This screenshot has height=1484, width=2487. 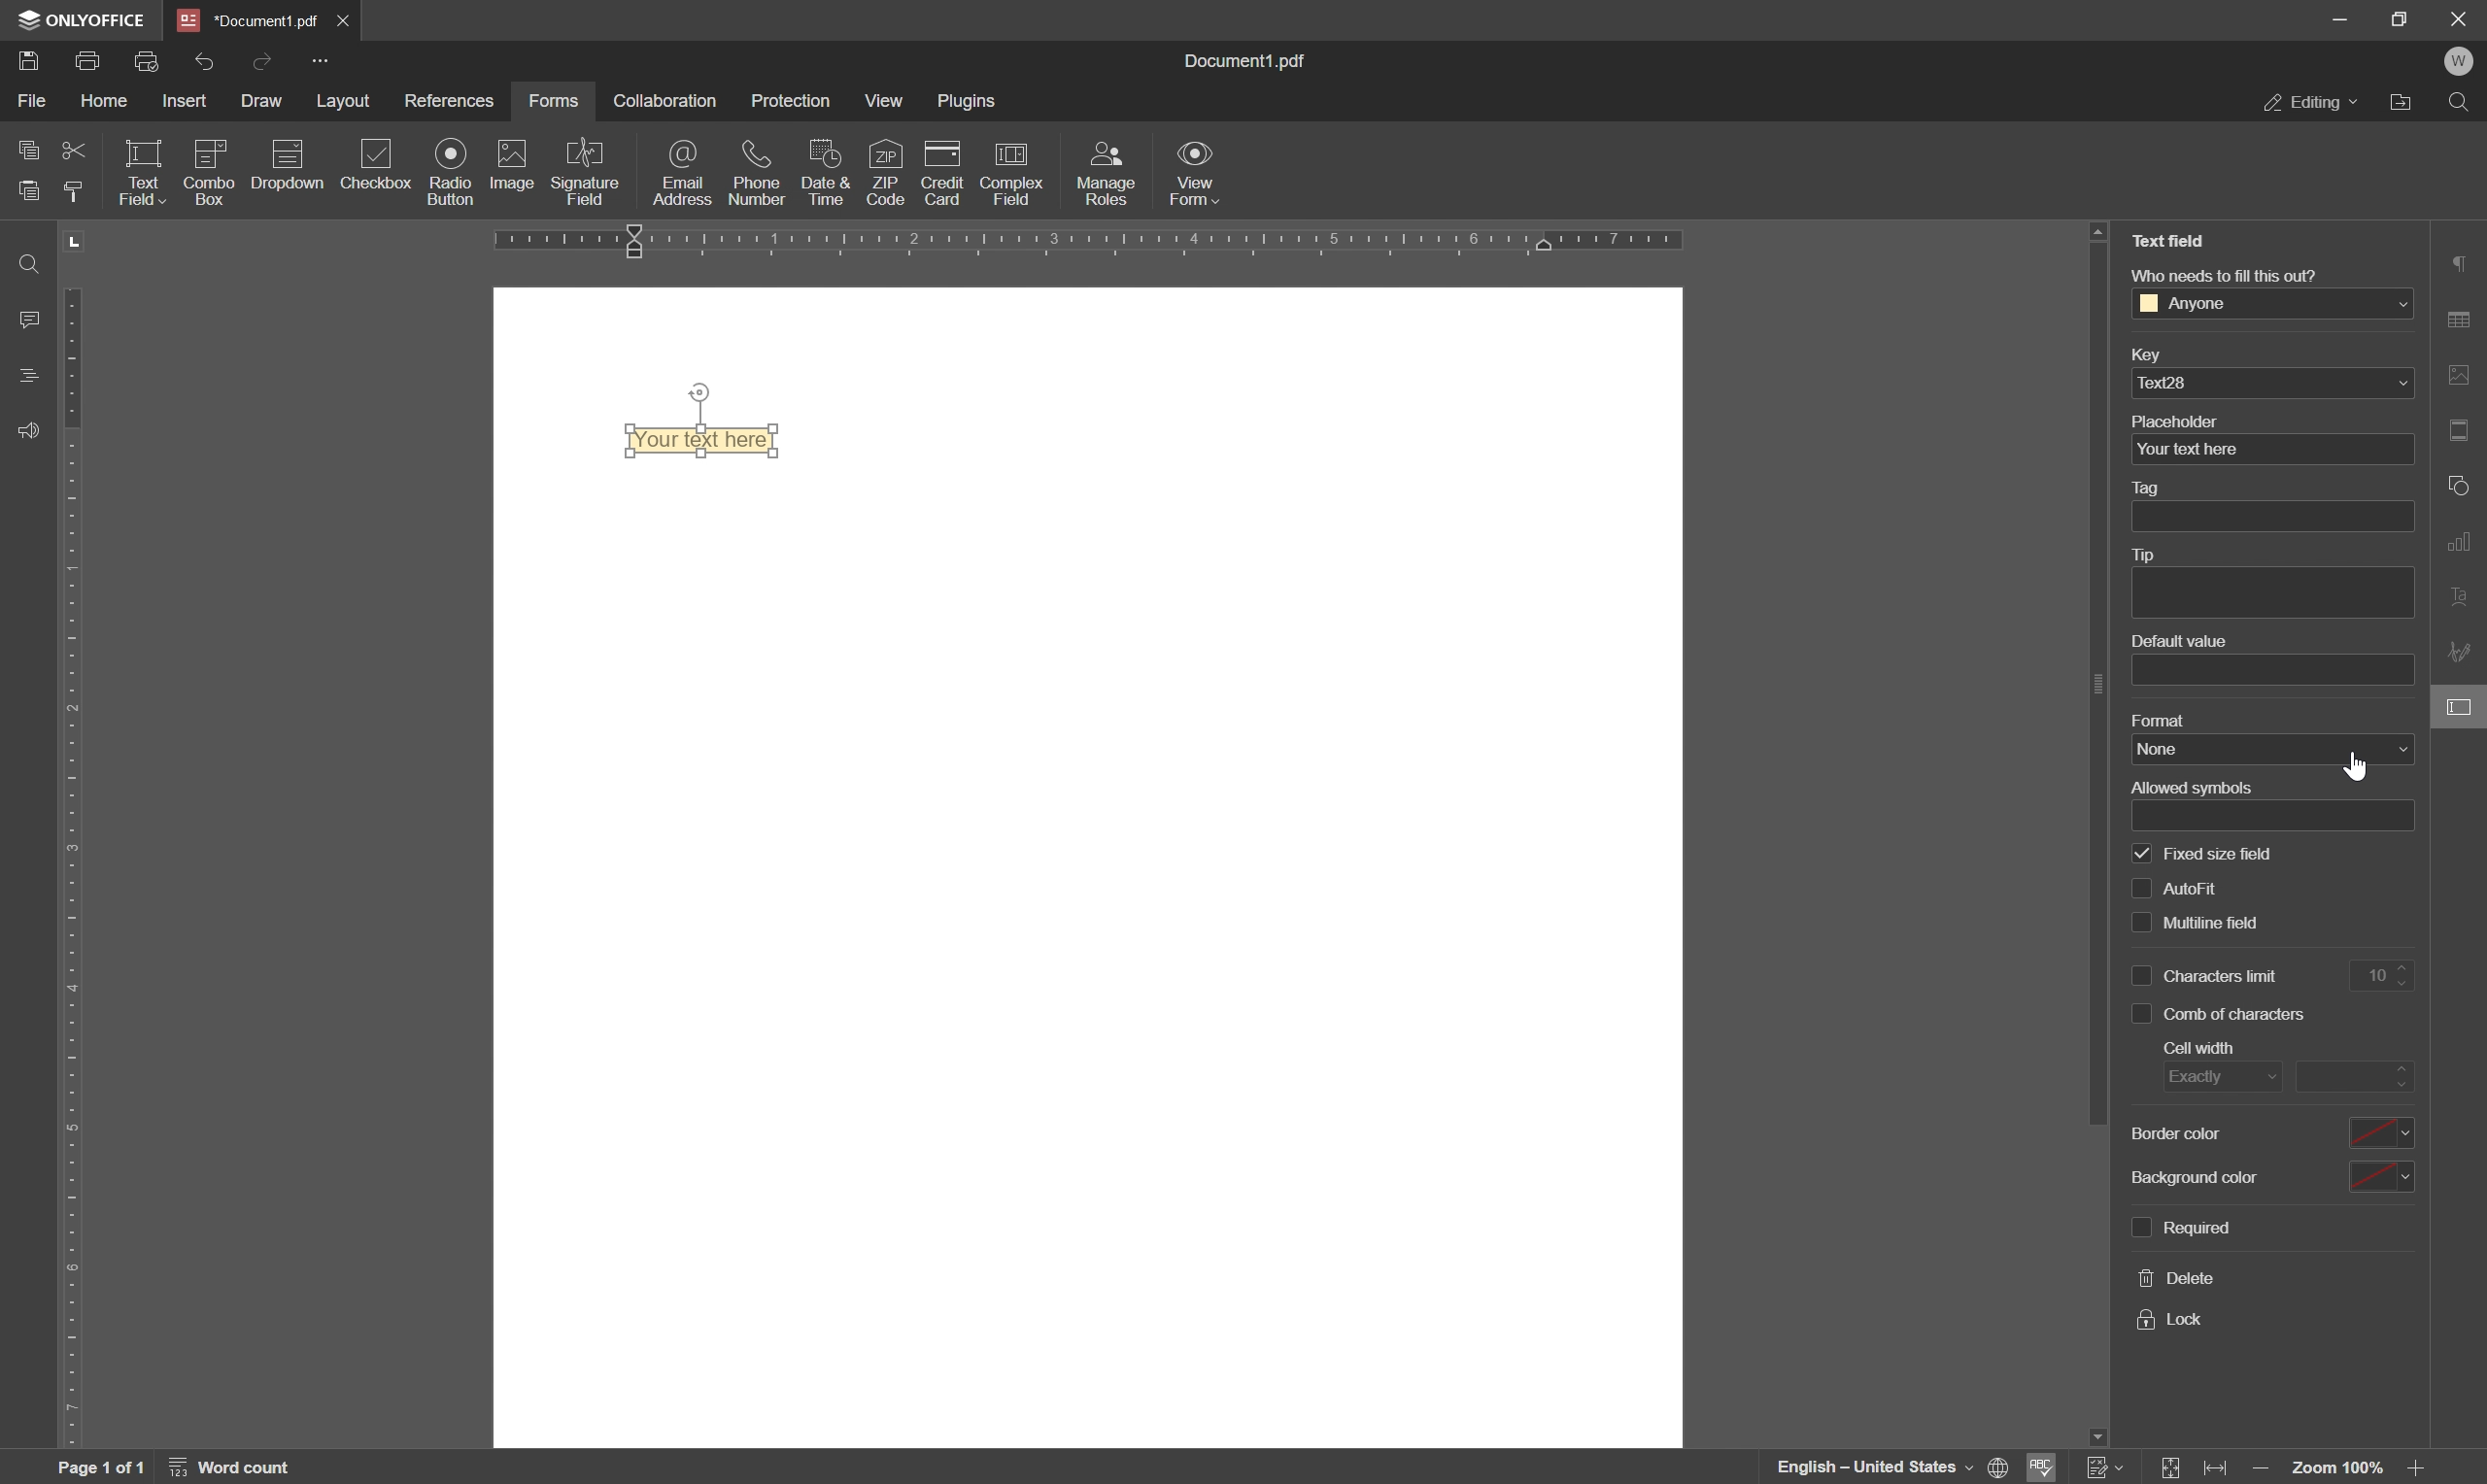 I want to click on draw, so click(x=262, y=98).